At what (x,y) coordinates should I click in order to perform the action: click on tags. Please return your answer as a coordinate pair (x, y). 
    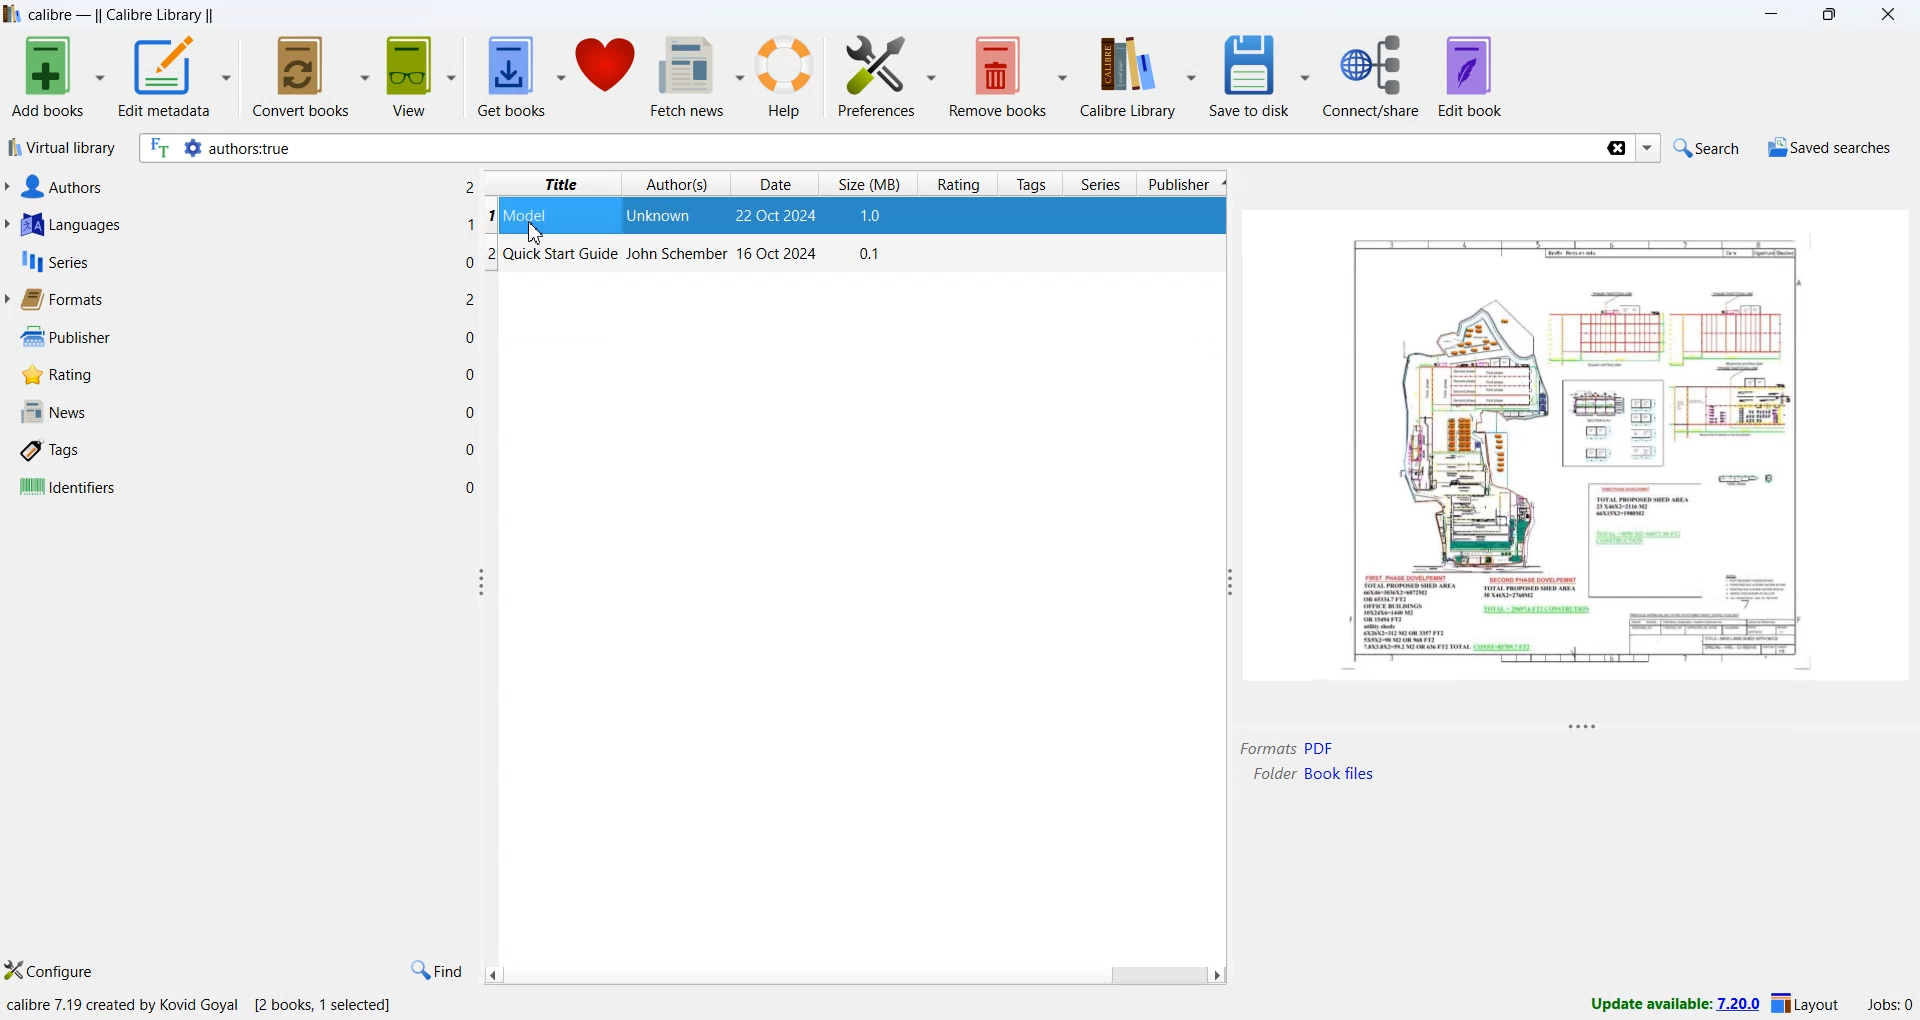
    Looking at the image, I should click on (53, 452).